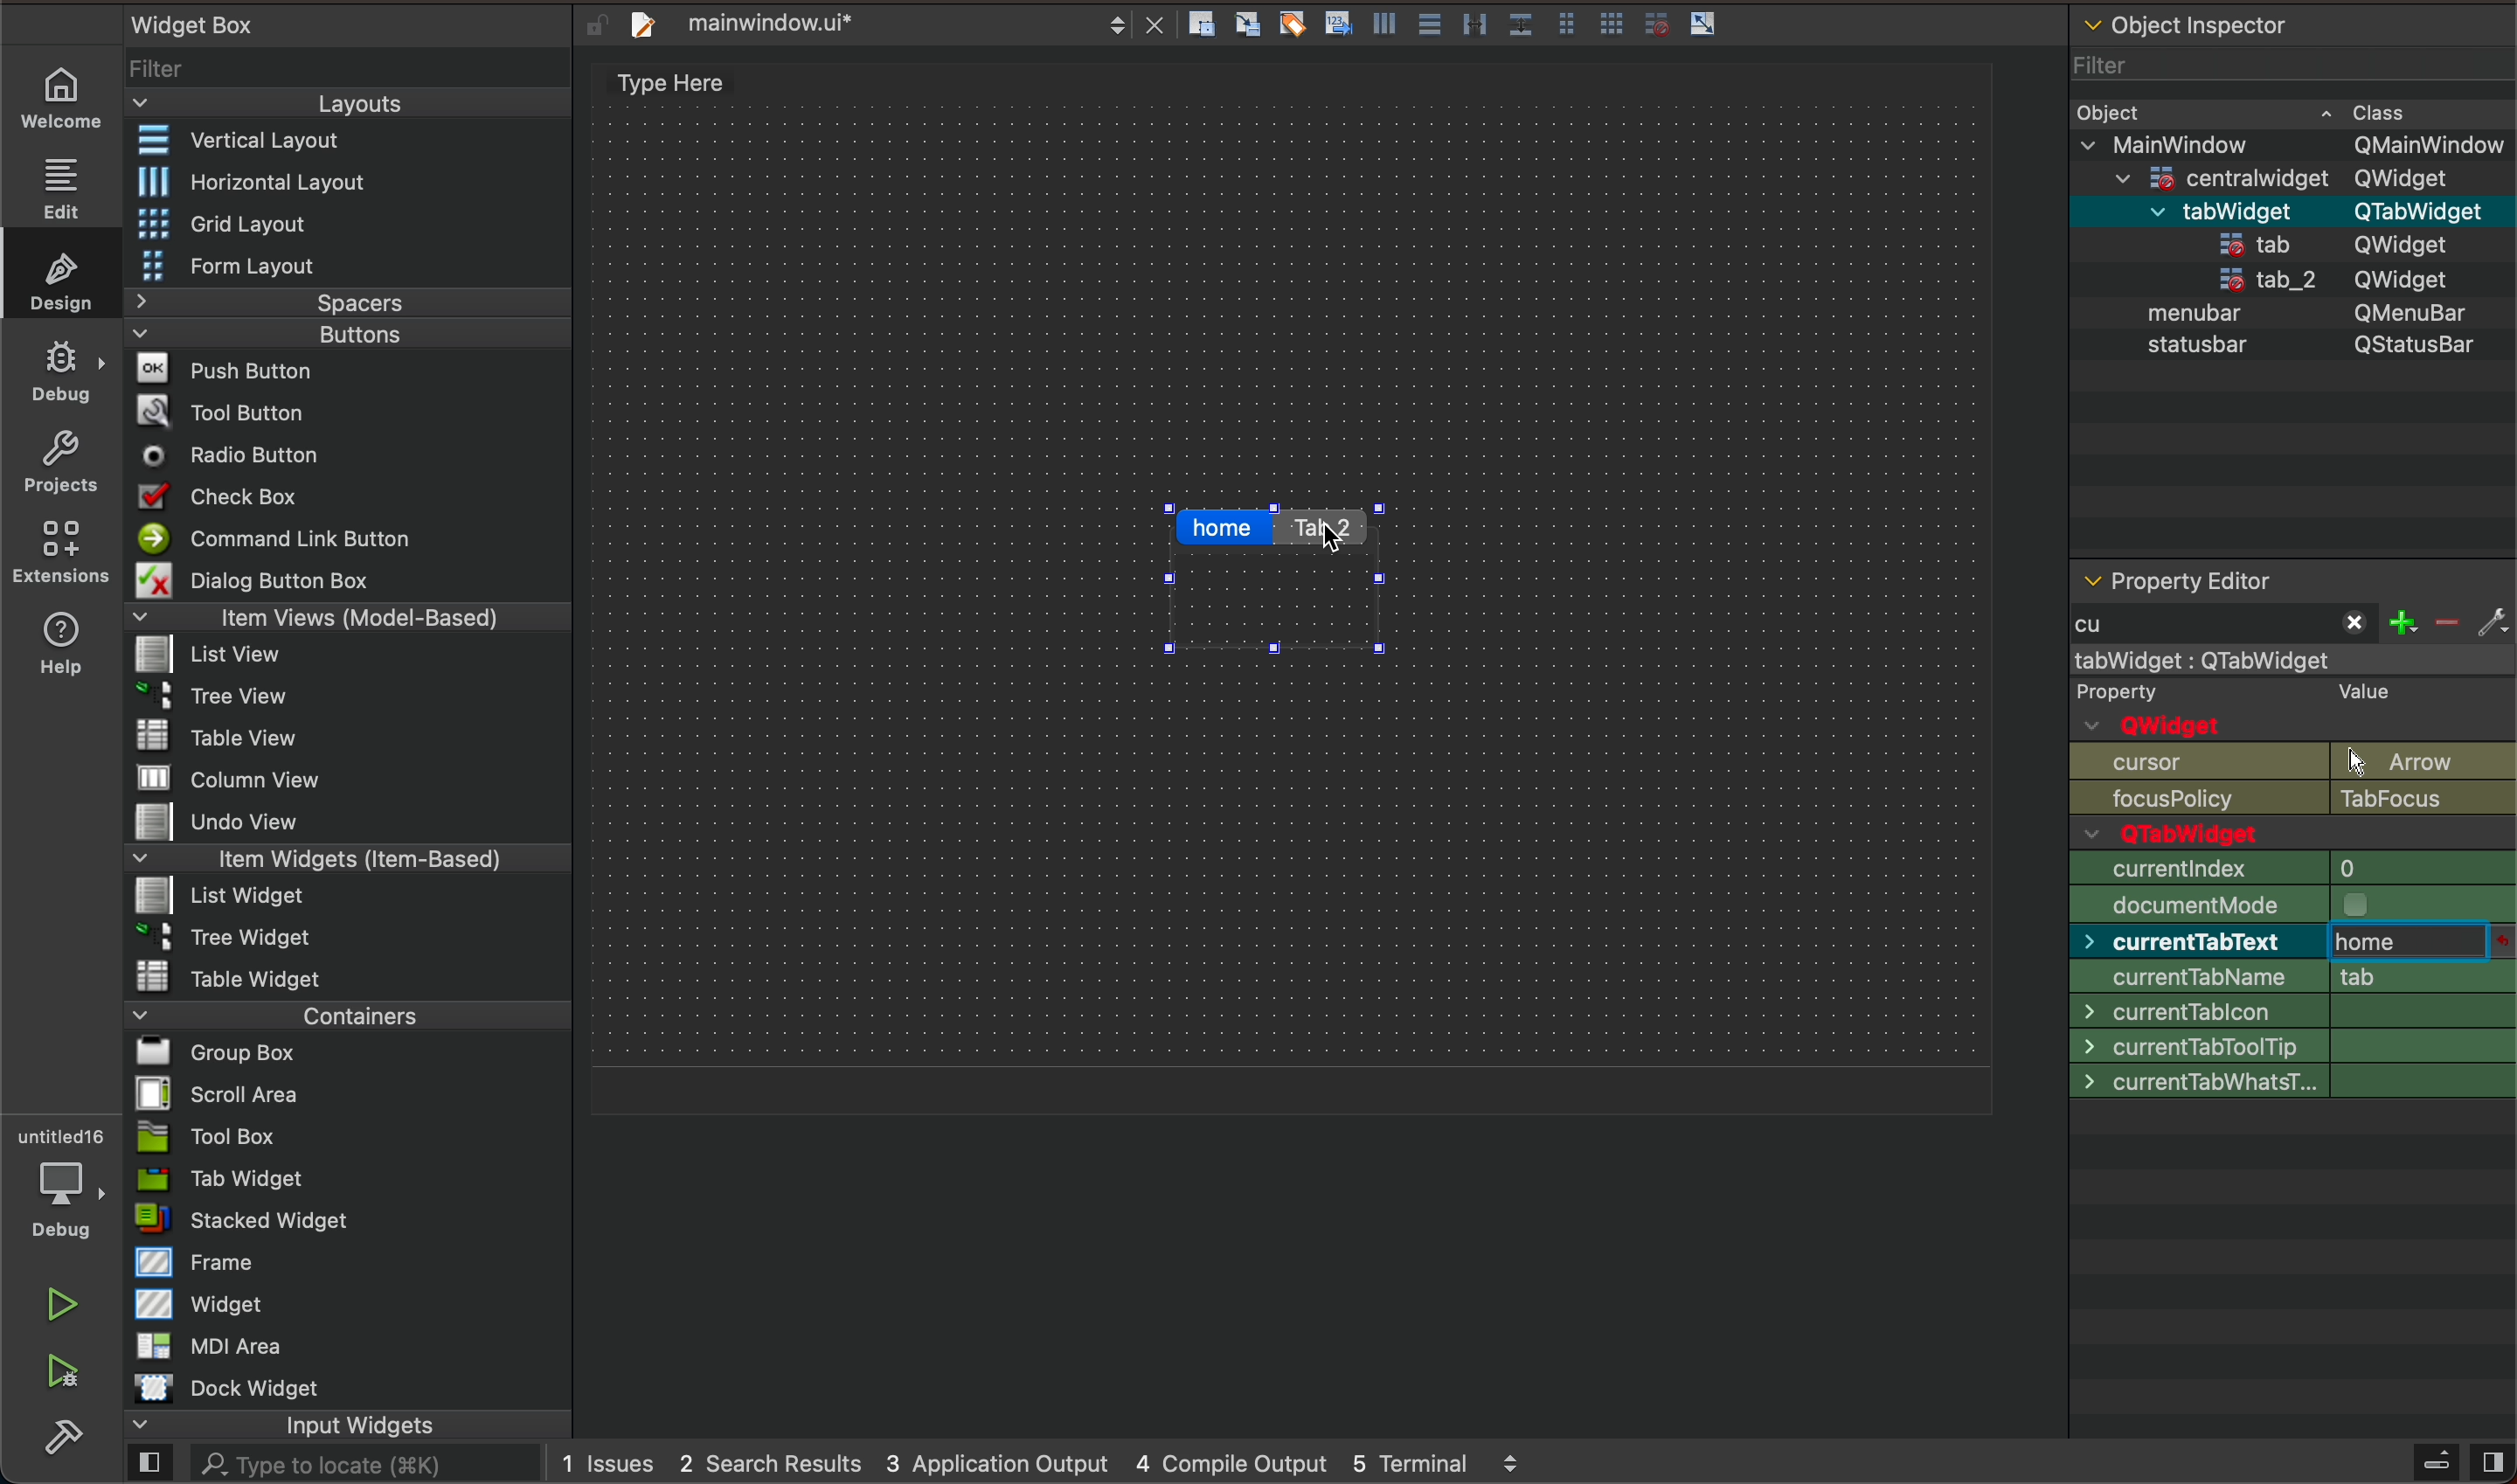  I want to click on object name and Qwidget, so click(2301, 777).